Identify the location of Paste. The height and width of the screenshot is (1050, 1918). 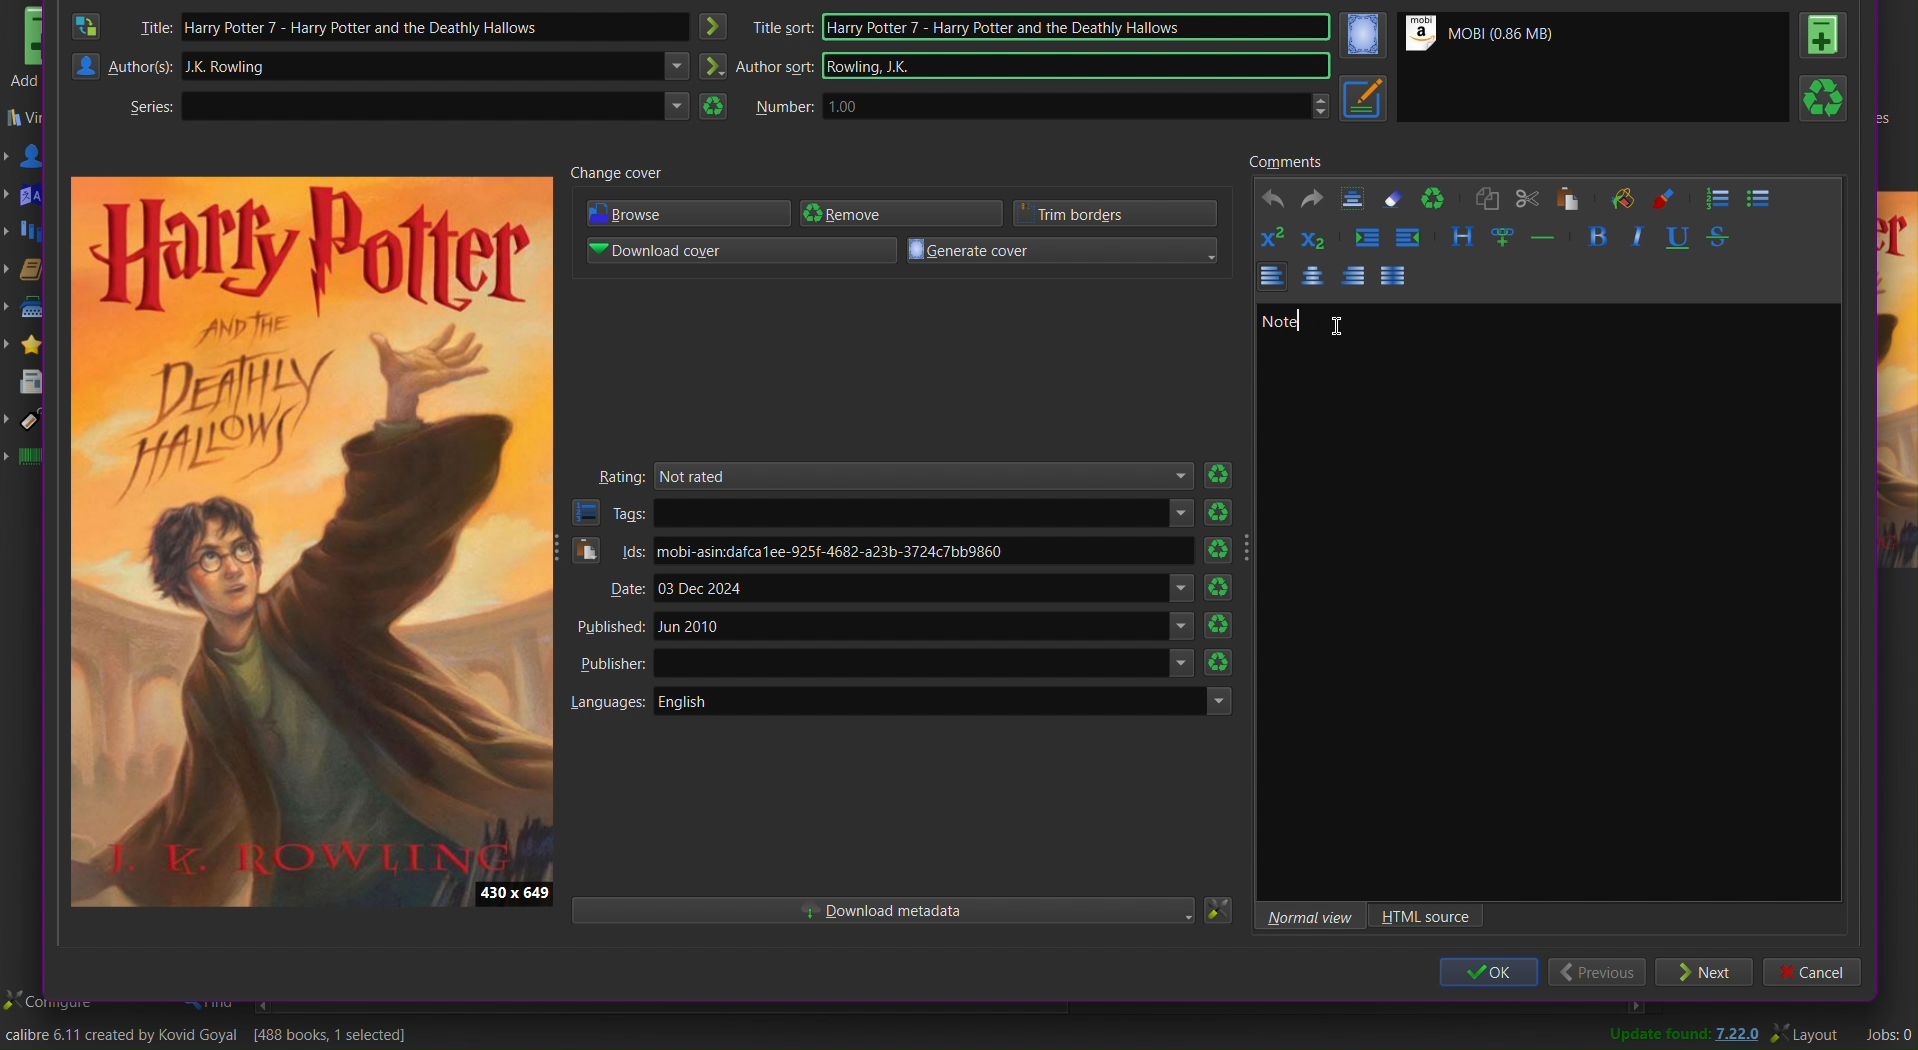
(1571, 200).